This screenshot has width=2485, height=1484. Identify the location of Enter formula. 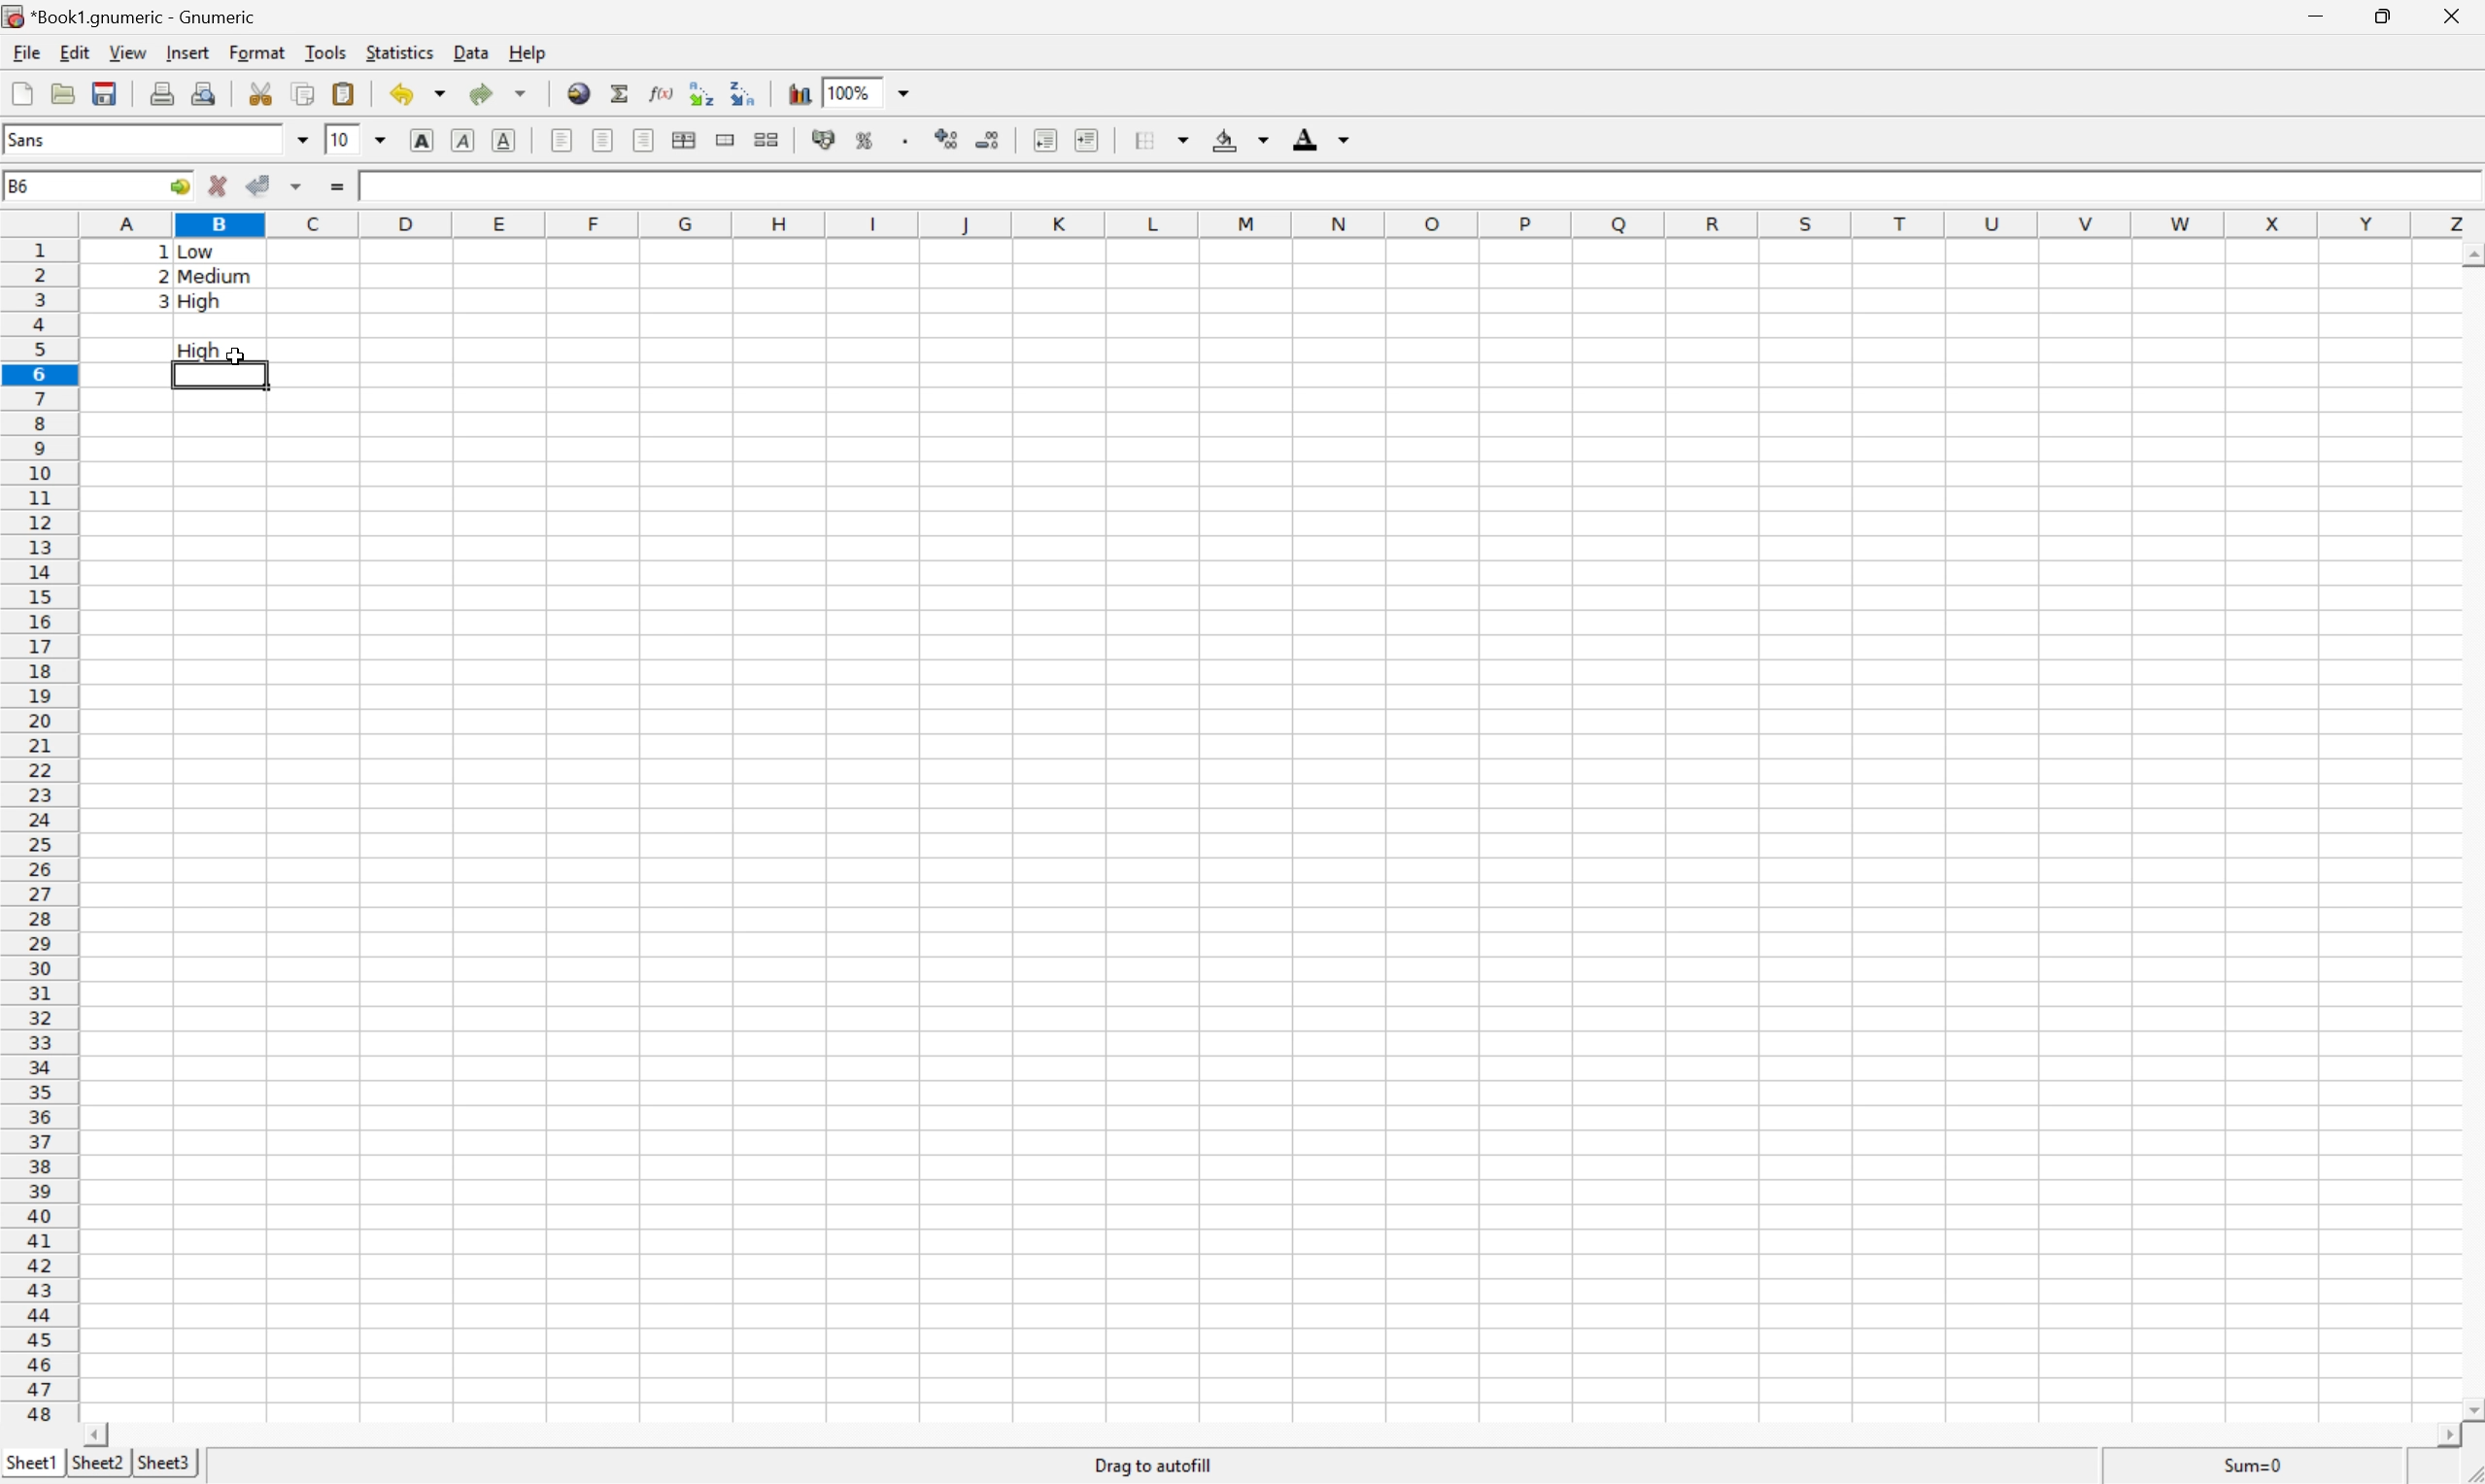
(336, 187).